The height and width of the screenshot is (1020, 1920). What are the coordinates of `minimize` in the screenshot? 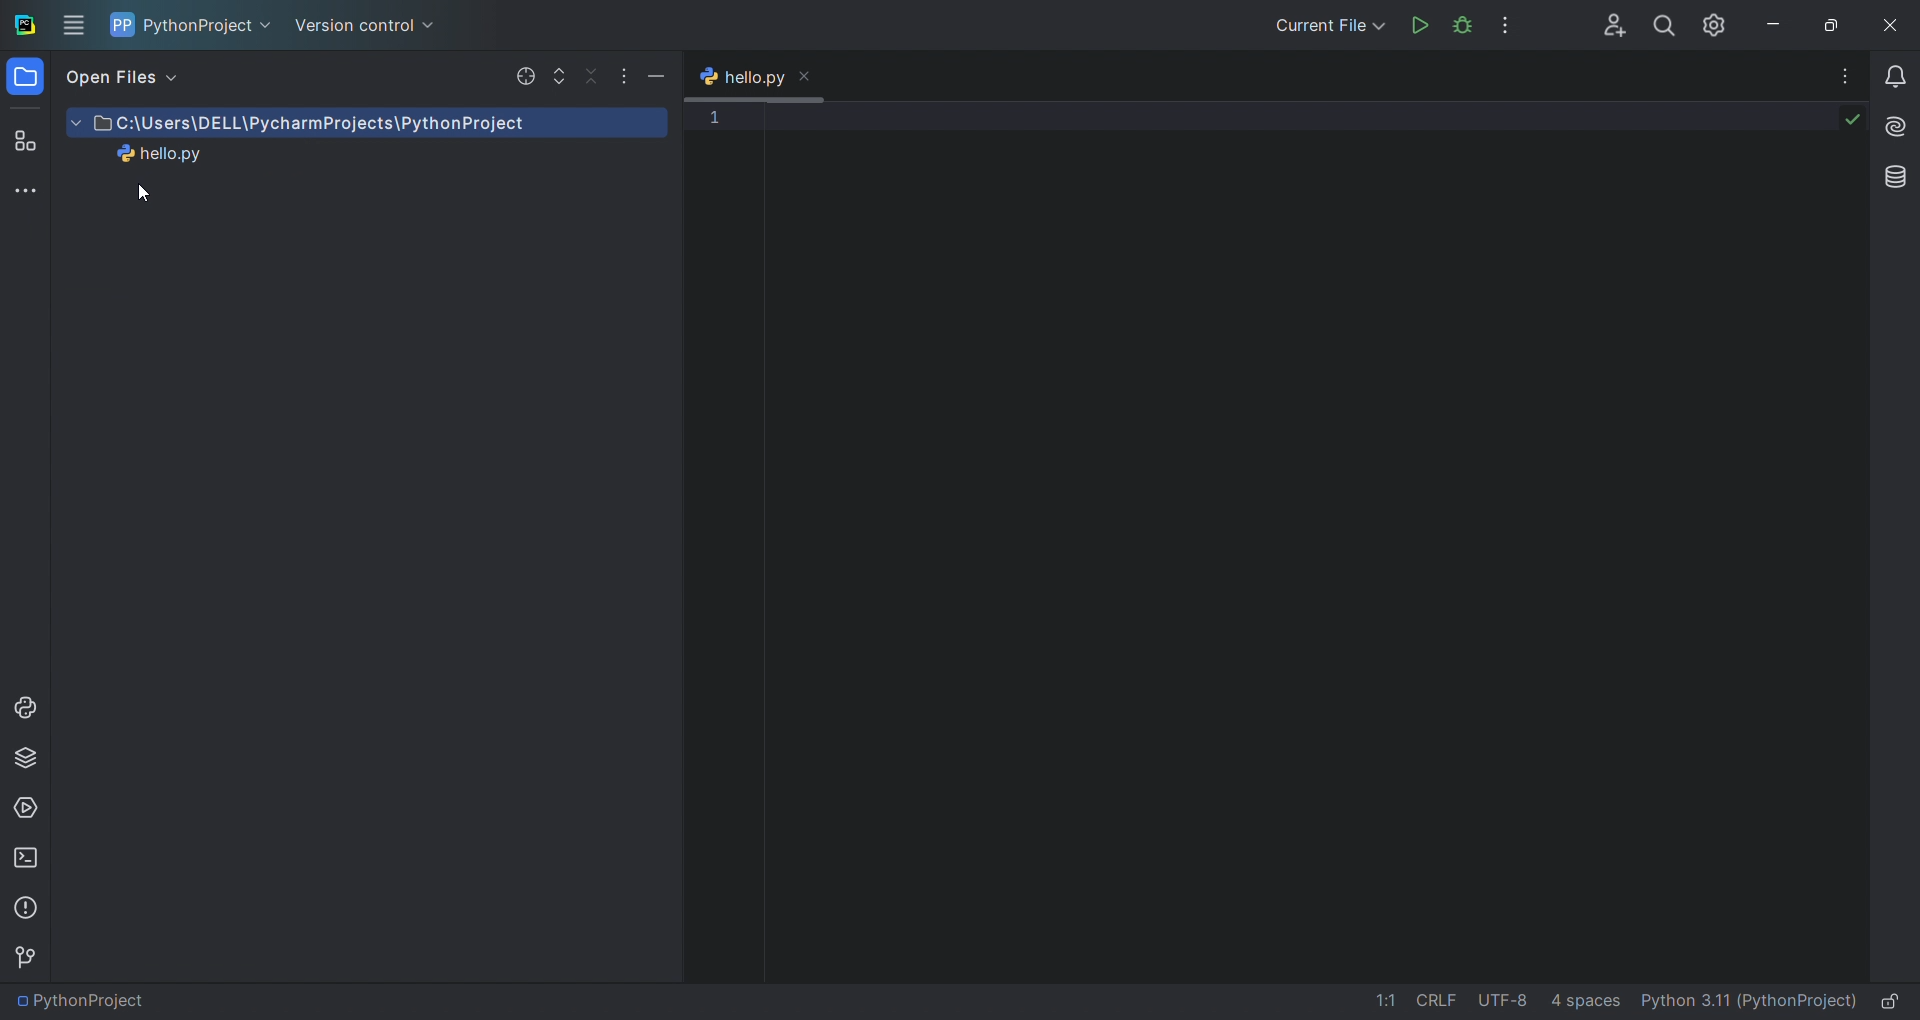 It's located at (659, 74).